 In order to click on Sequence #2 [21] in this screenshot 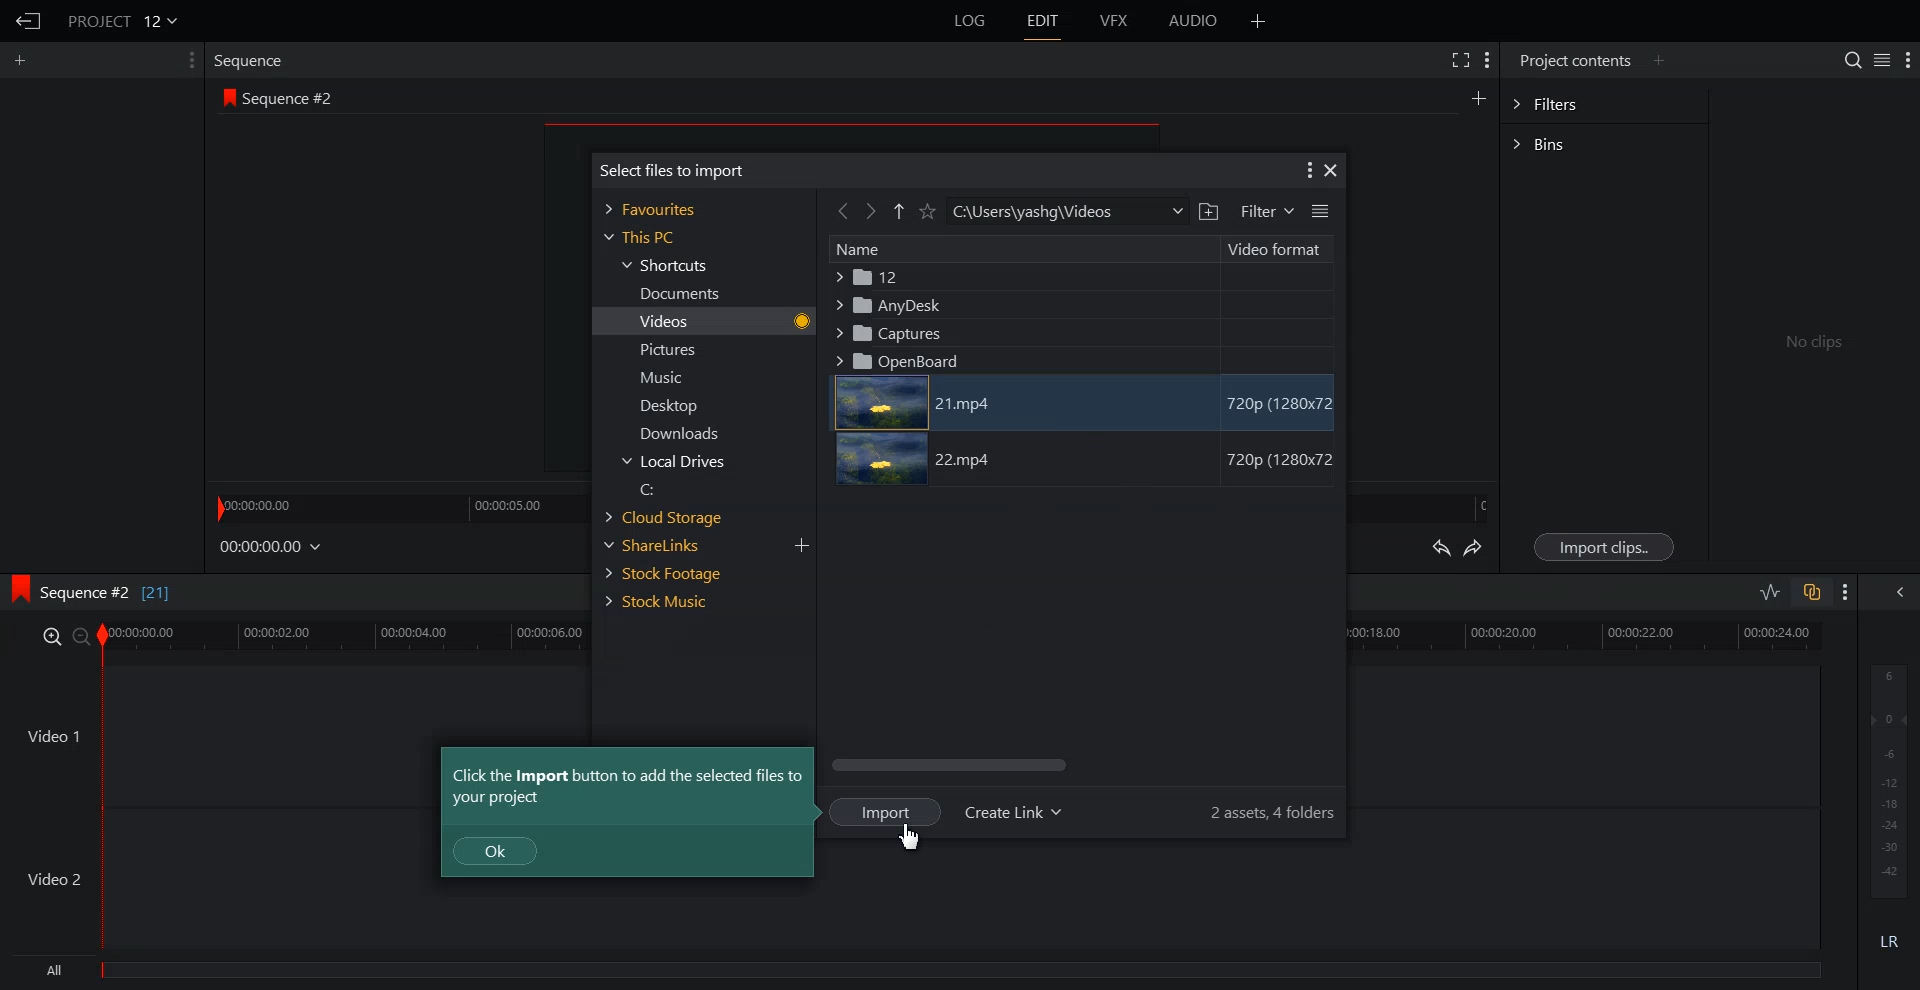, I will do `click(111, 592)`.